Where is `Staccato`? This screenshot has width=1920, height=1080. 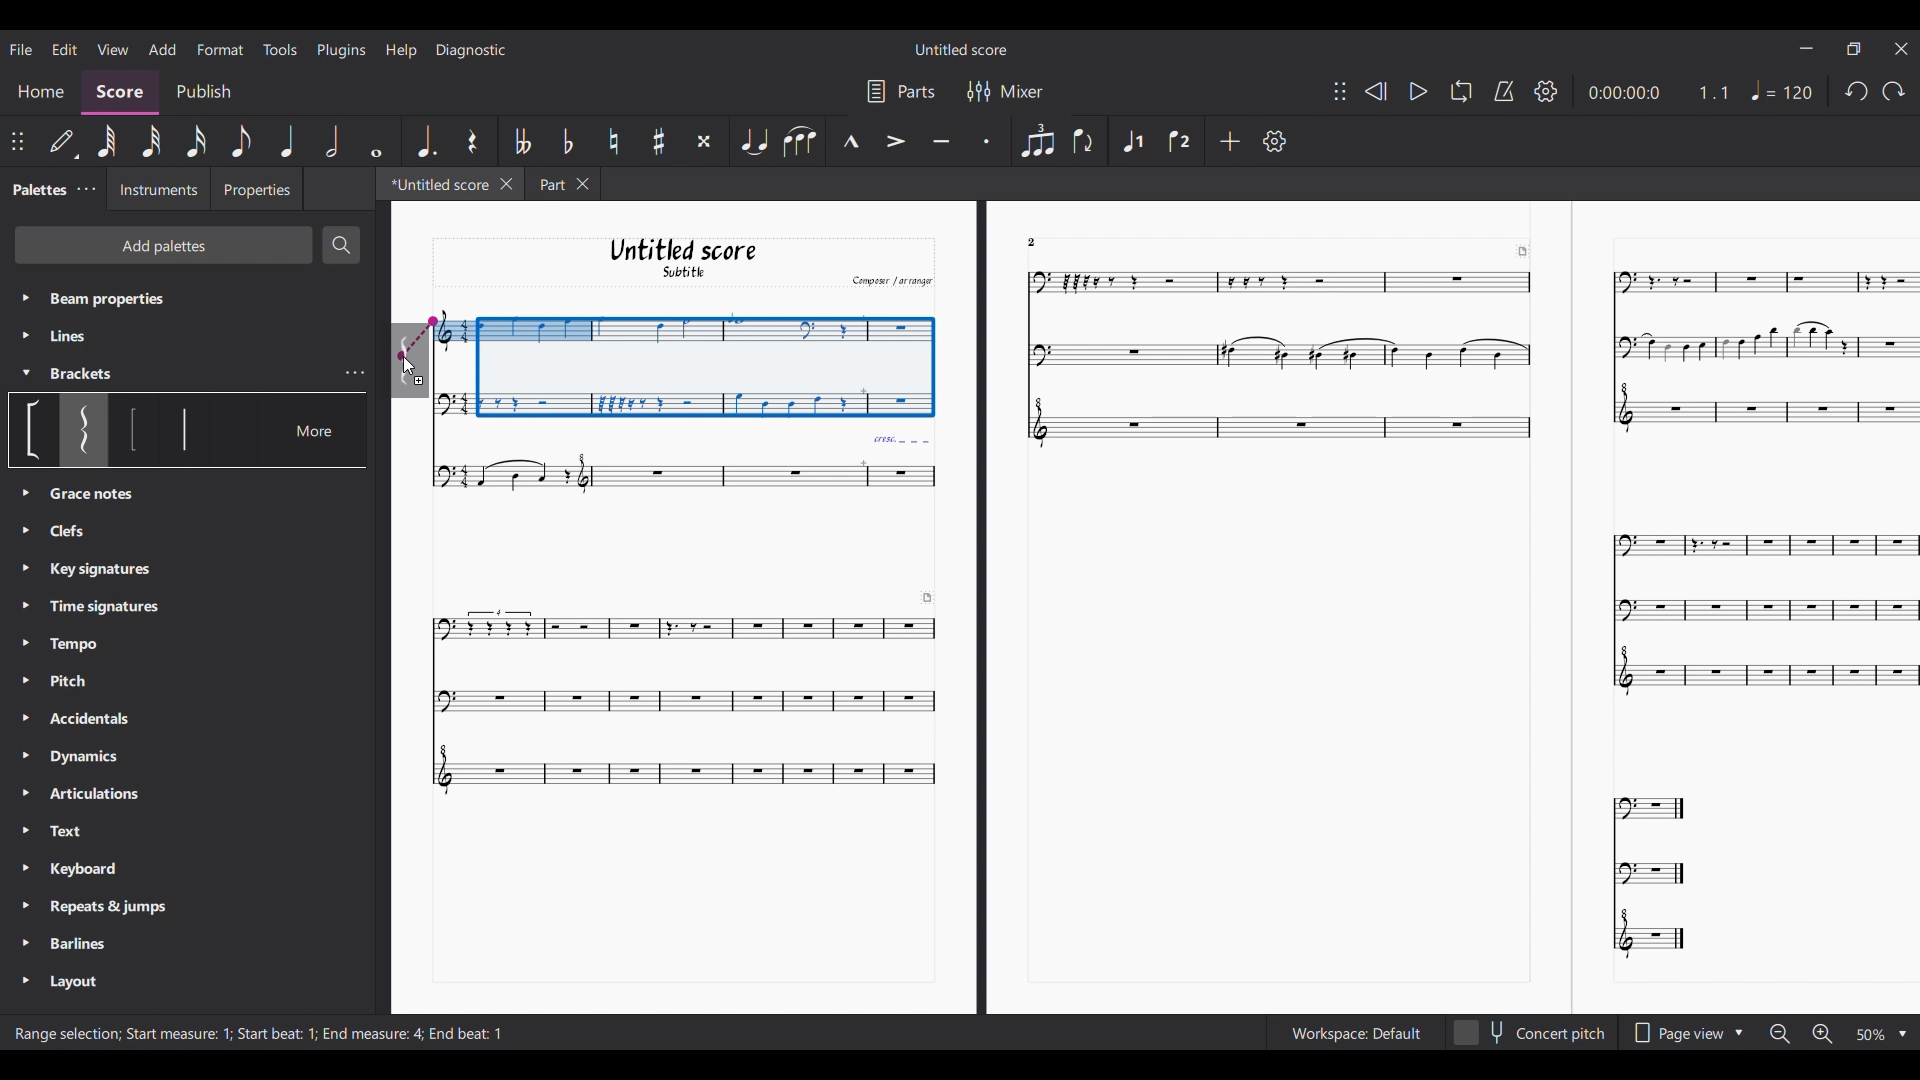 Staccato is located at coordinates (985, 140).